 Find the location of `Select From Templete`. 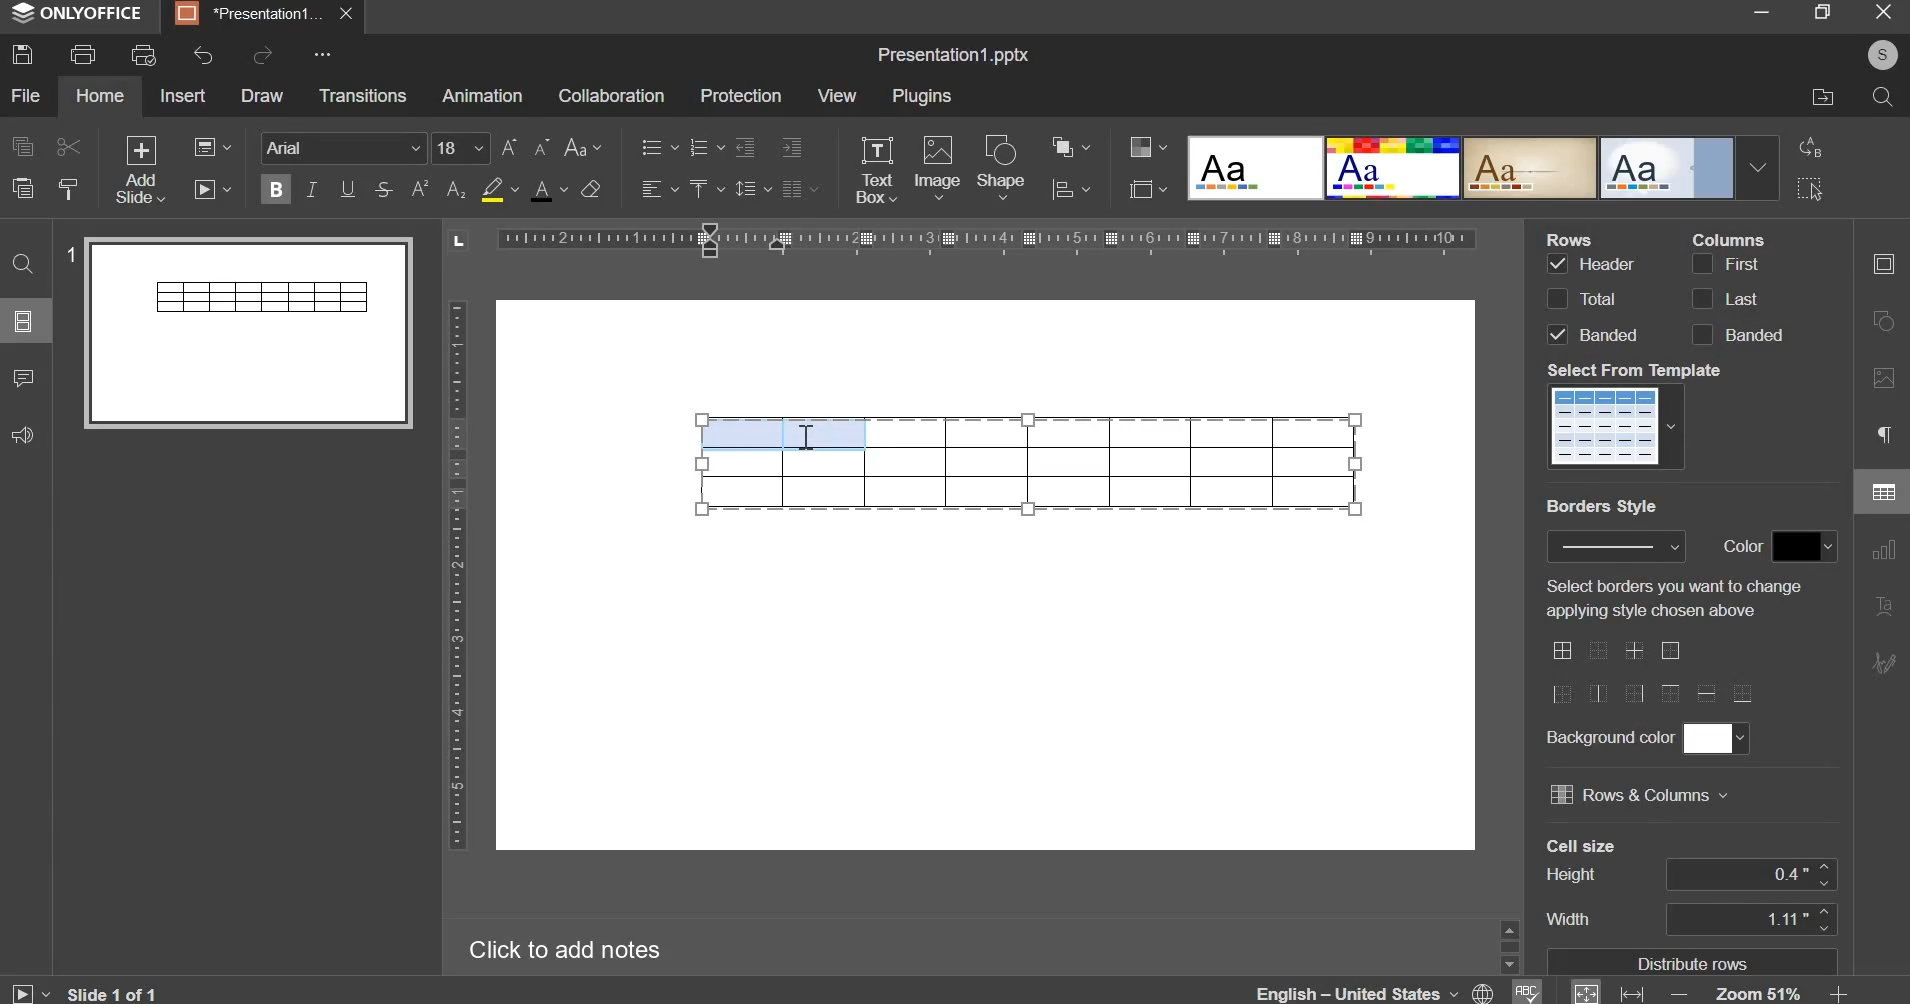

Select From Templete is located at coordinates (1637, 370).